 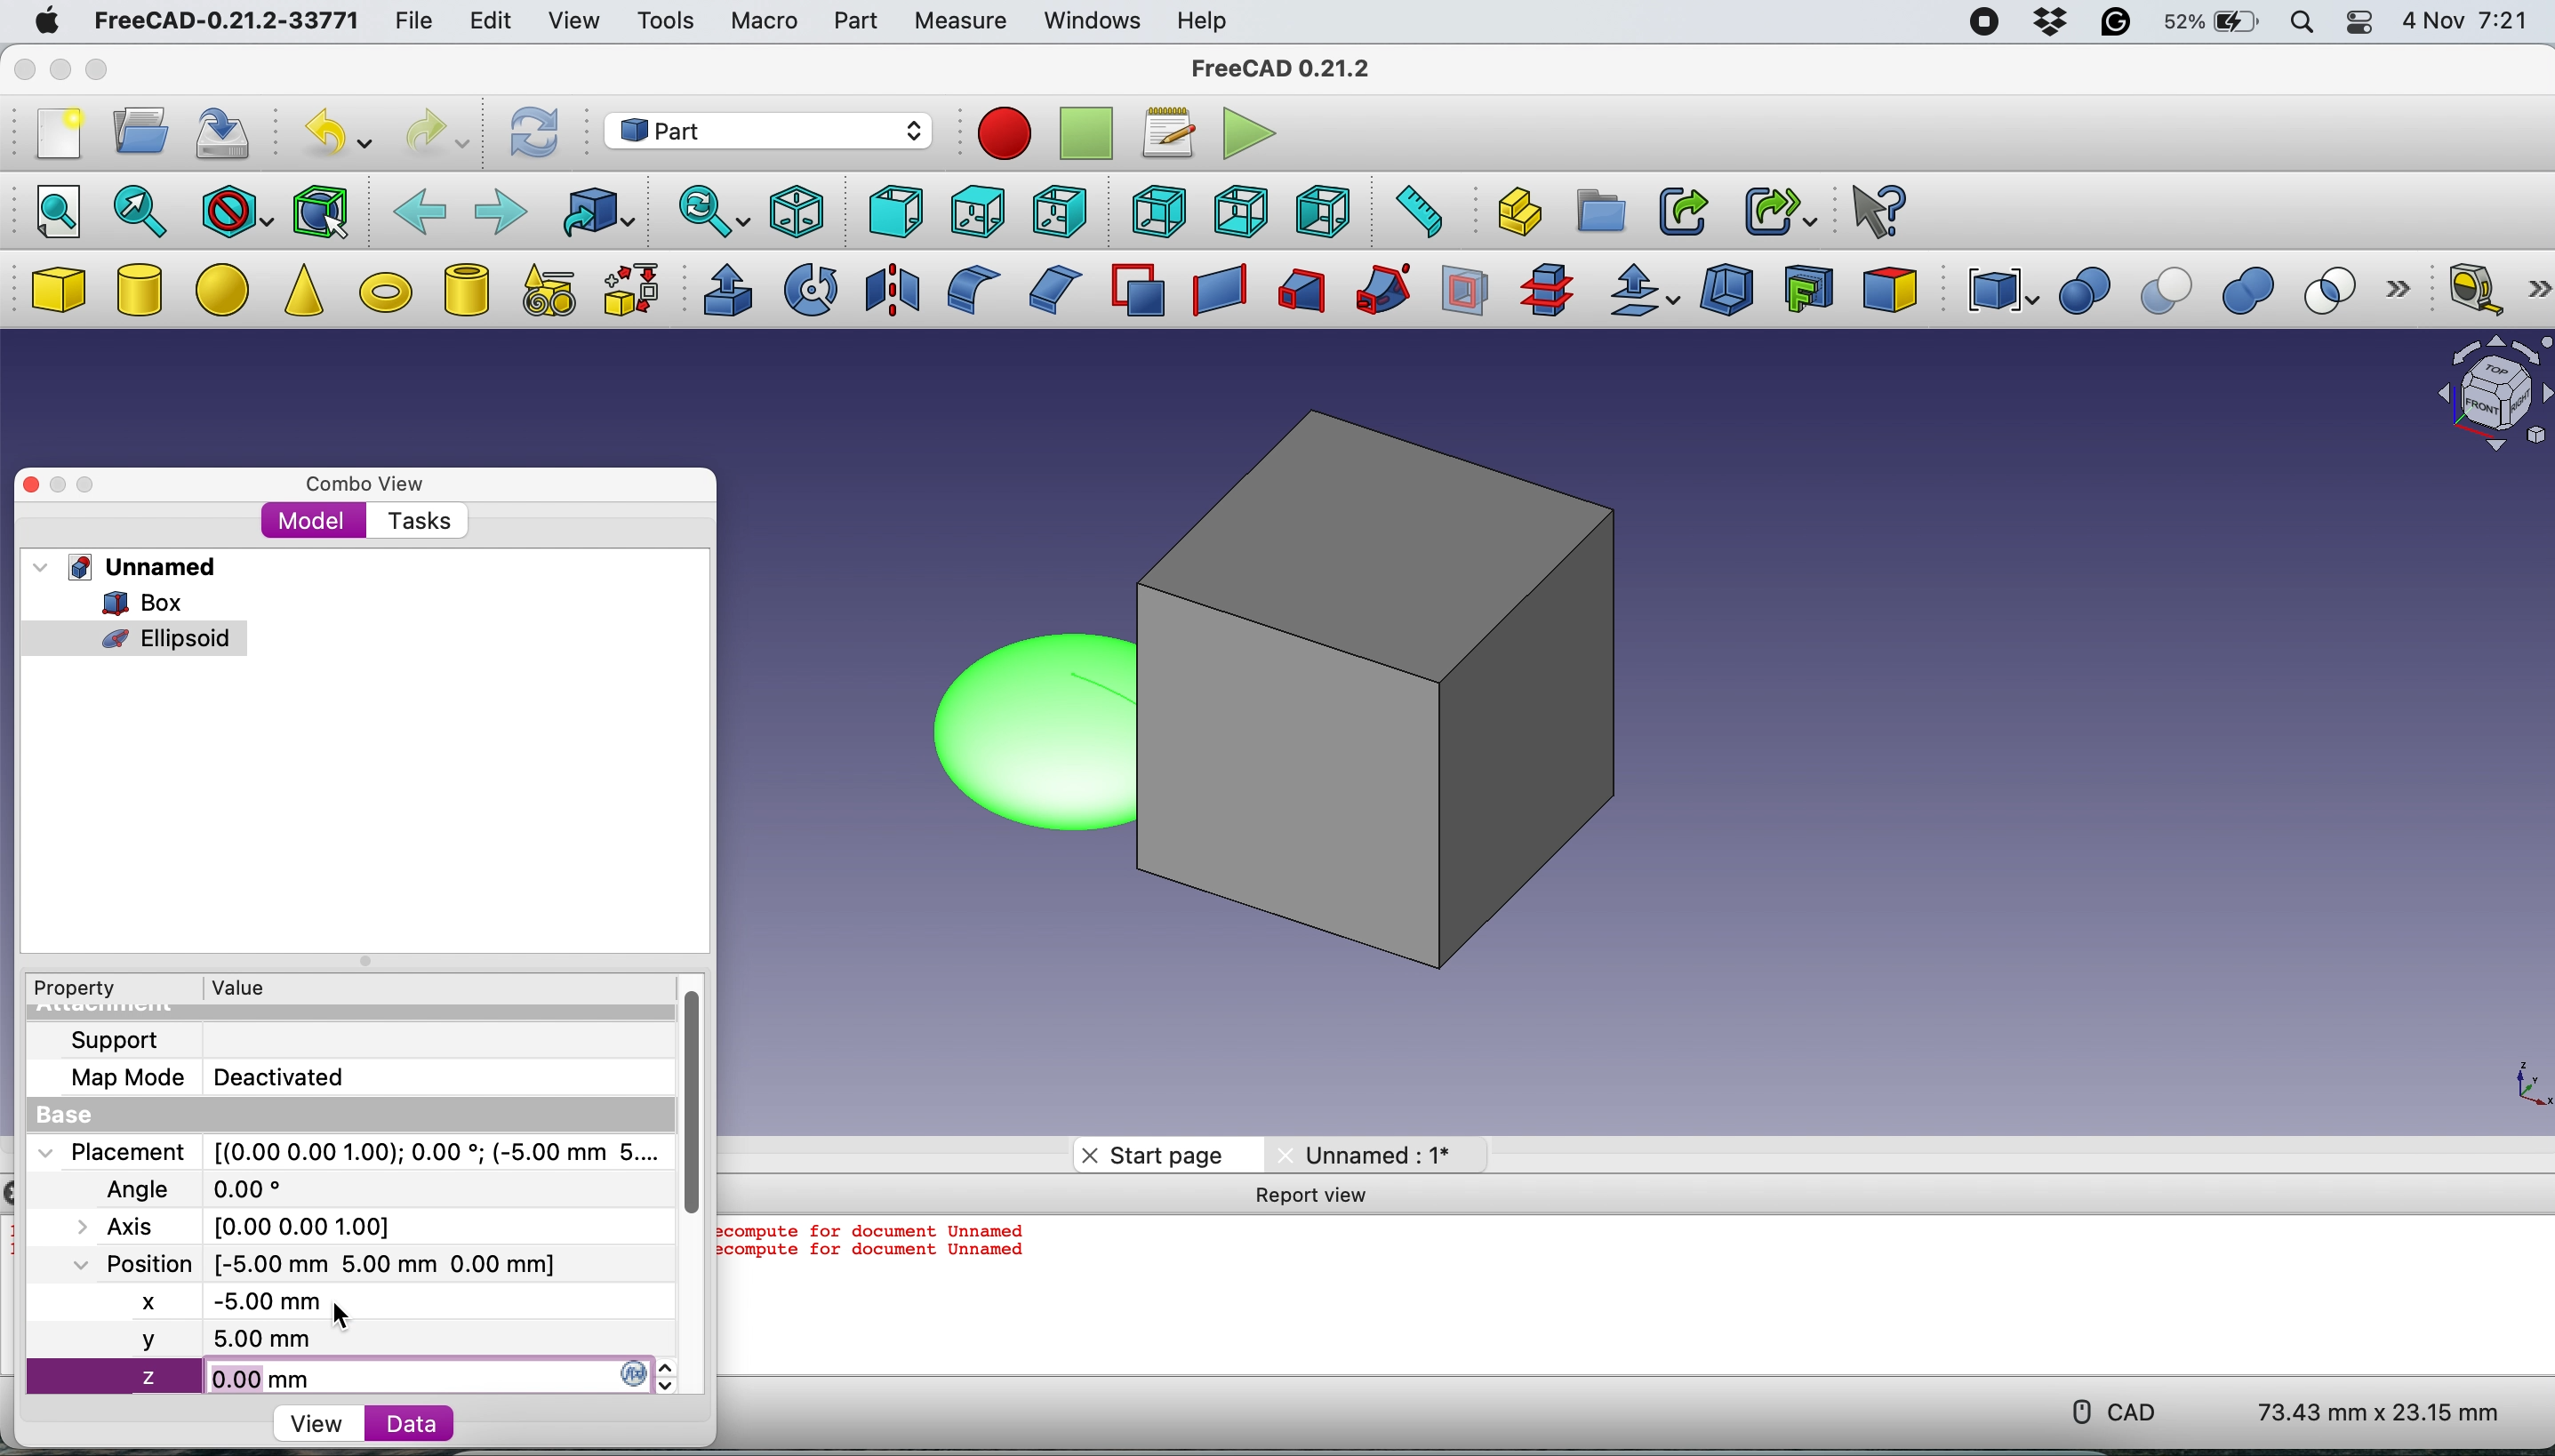 I want to click on FreeCAD-0.21.2-33771, so click(x=222, y=22).